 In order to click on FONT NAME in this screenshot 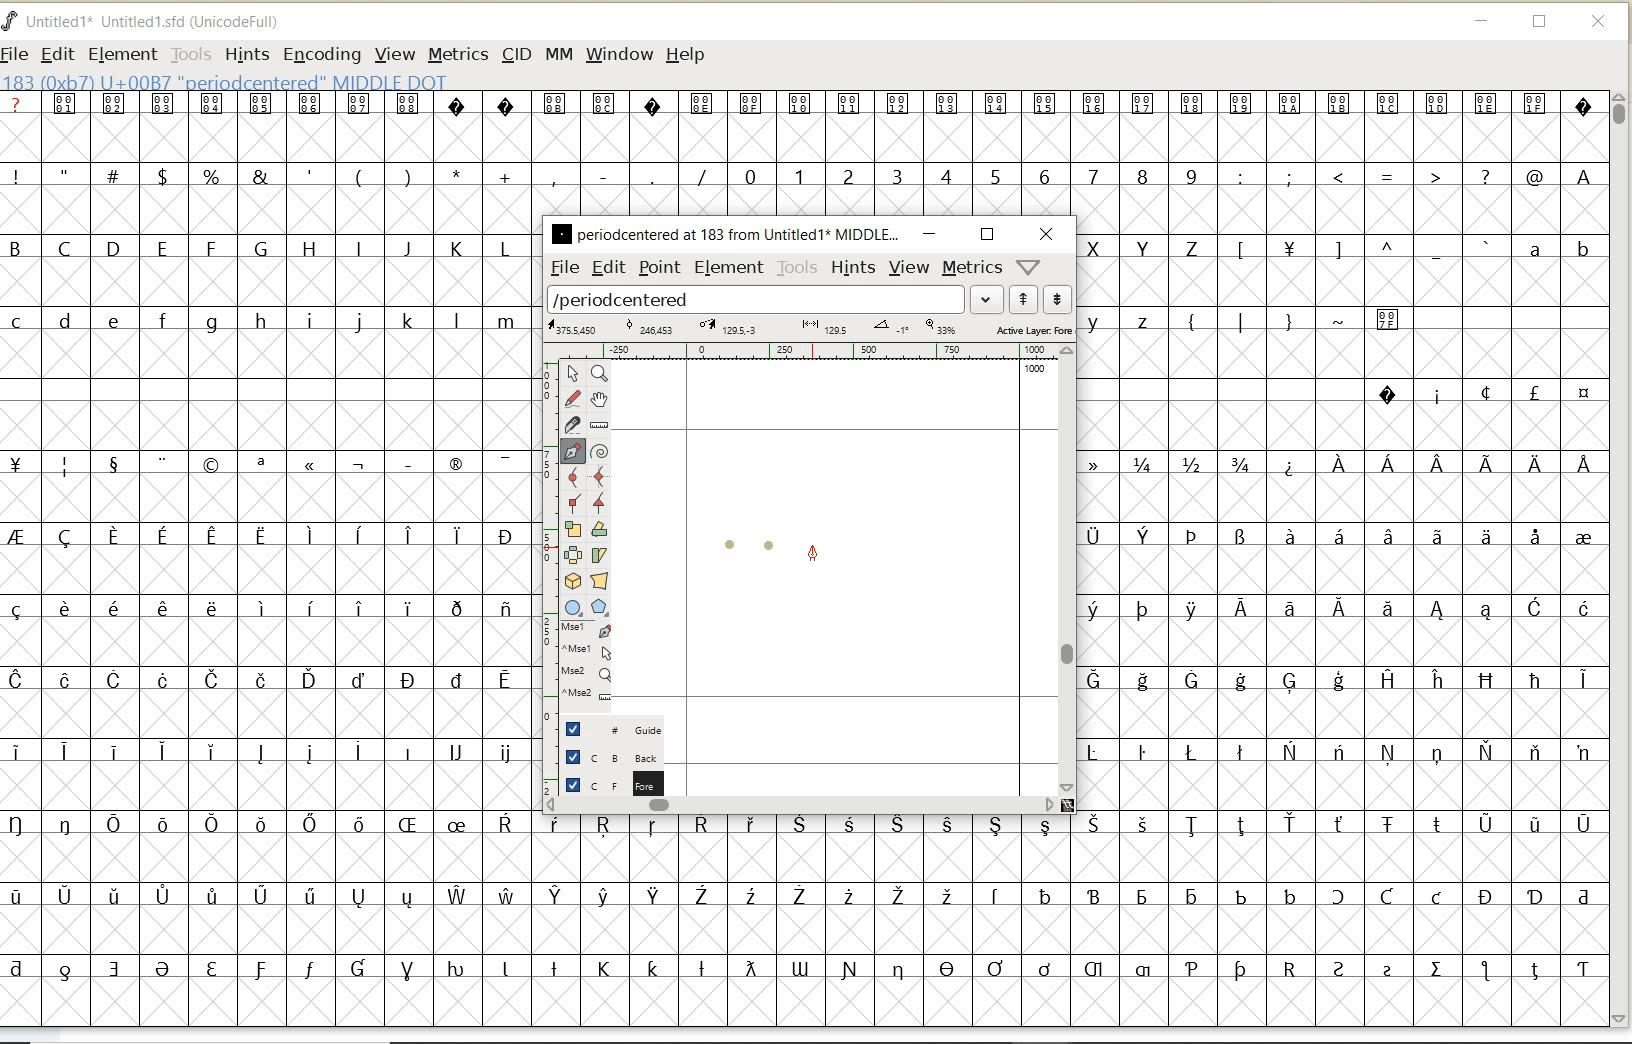, I will do `click(156, 22)`.